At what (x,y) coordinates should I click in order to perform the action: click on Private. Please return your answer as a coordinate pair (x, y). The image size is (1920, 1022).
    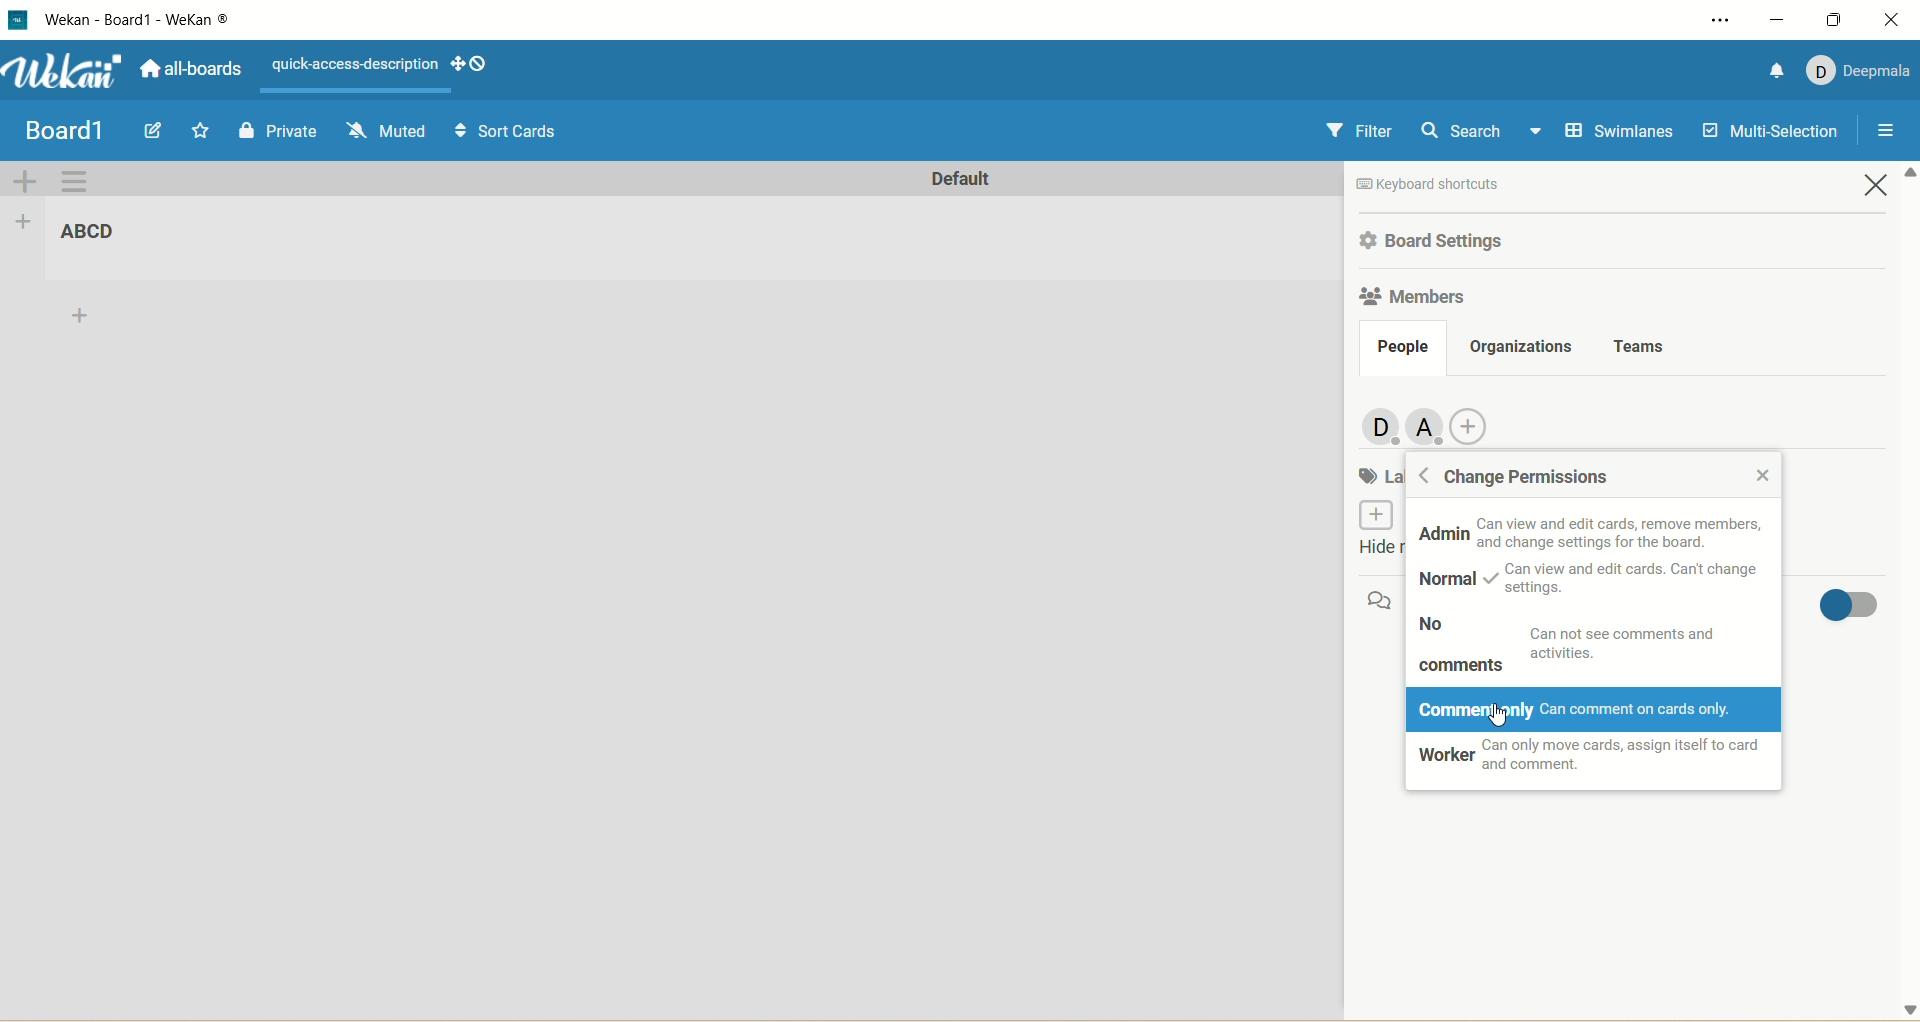
    Looking at the image, I should click on (279, 129).